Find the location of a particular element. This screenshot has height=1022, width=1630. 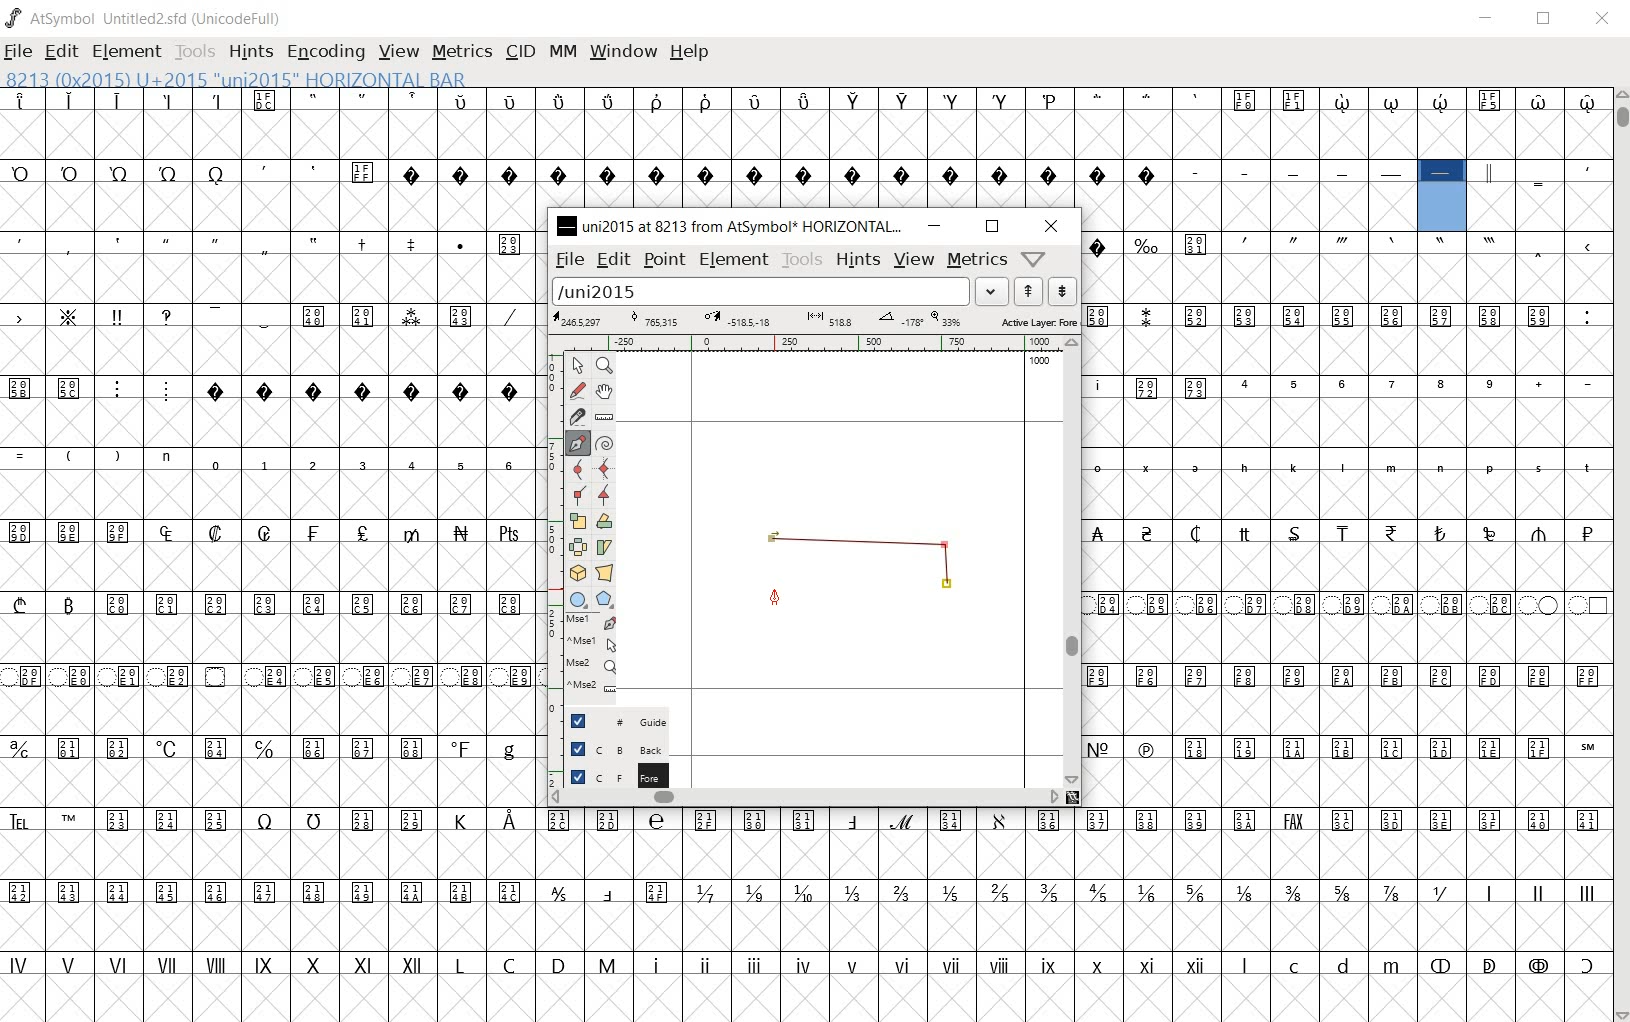

Background is located at coordinates (610, 749).